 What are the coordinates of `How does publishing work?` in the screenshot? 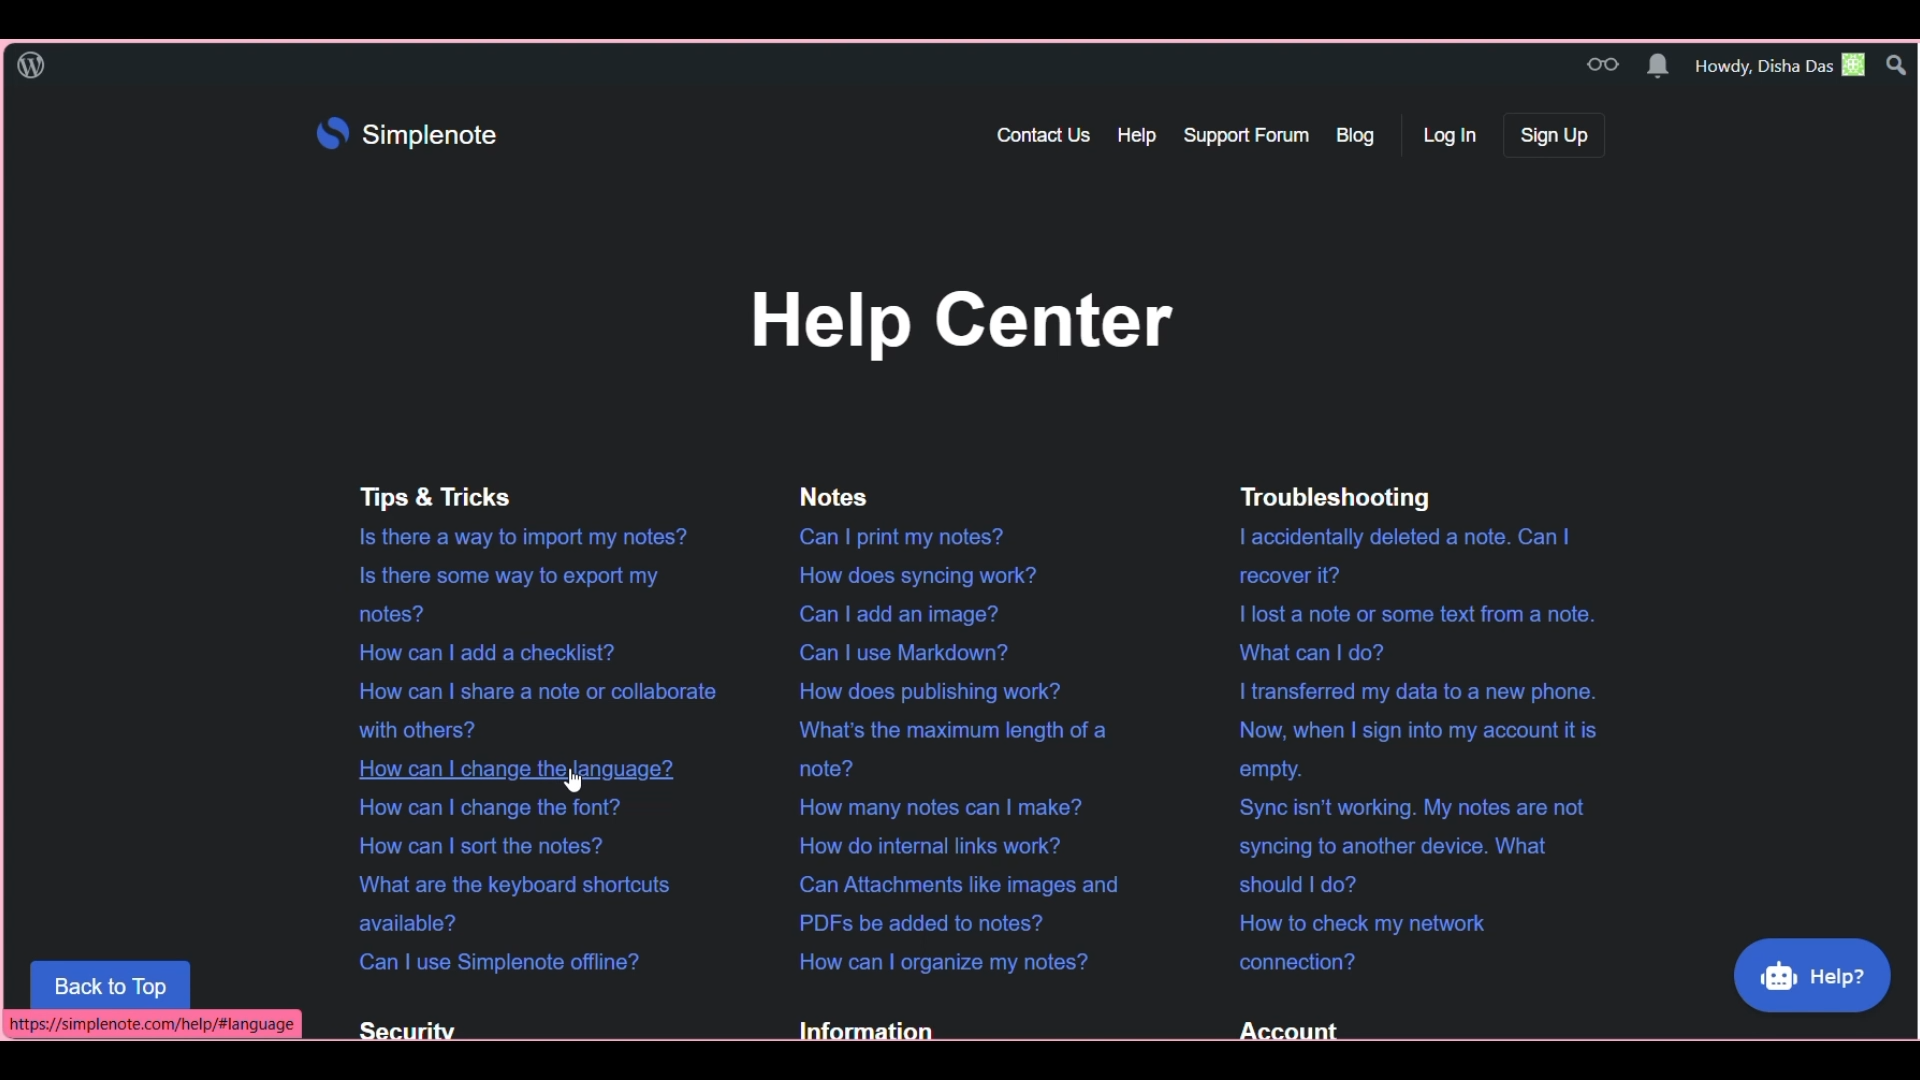 It's located at (925, 689).